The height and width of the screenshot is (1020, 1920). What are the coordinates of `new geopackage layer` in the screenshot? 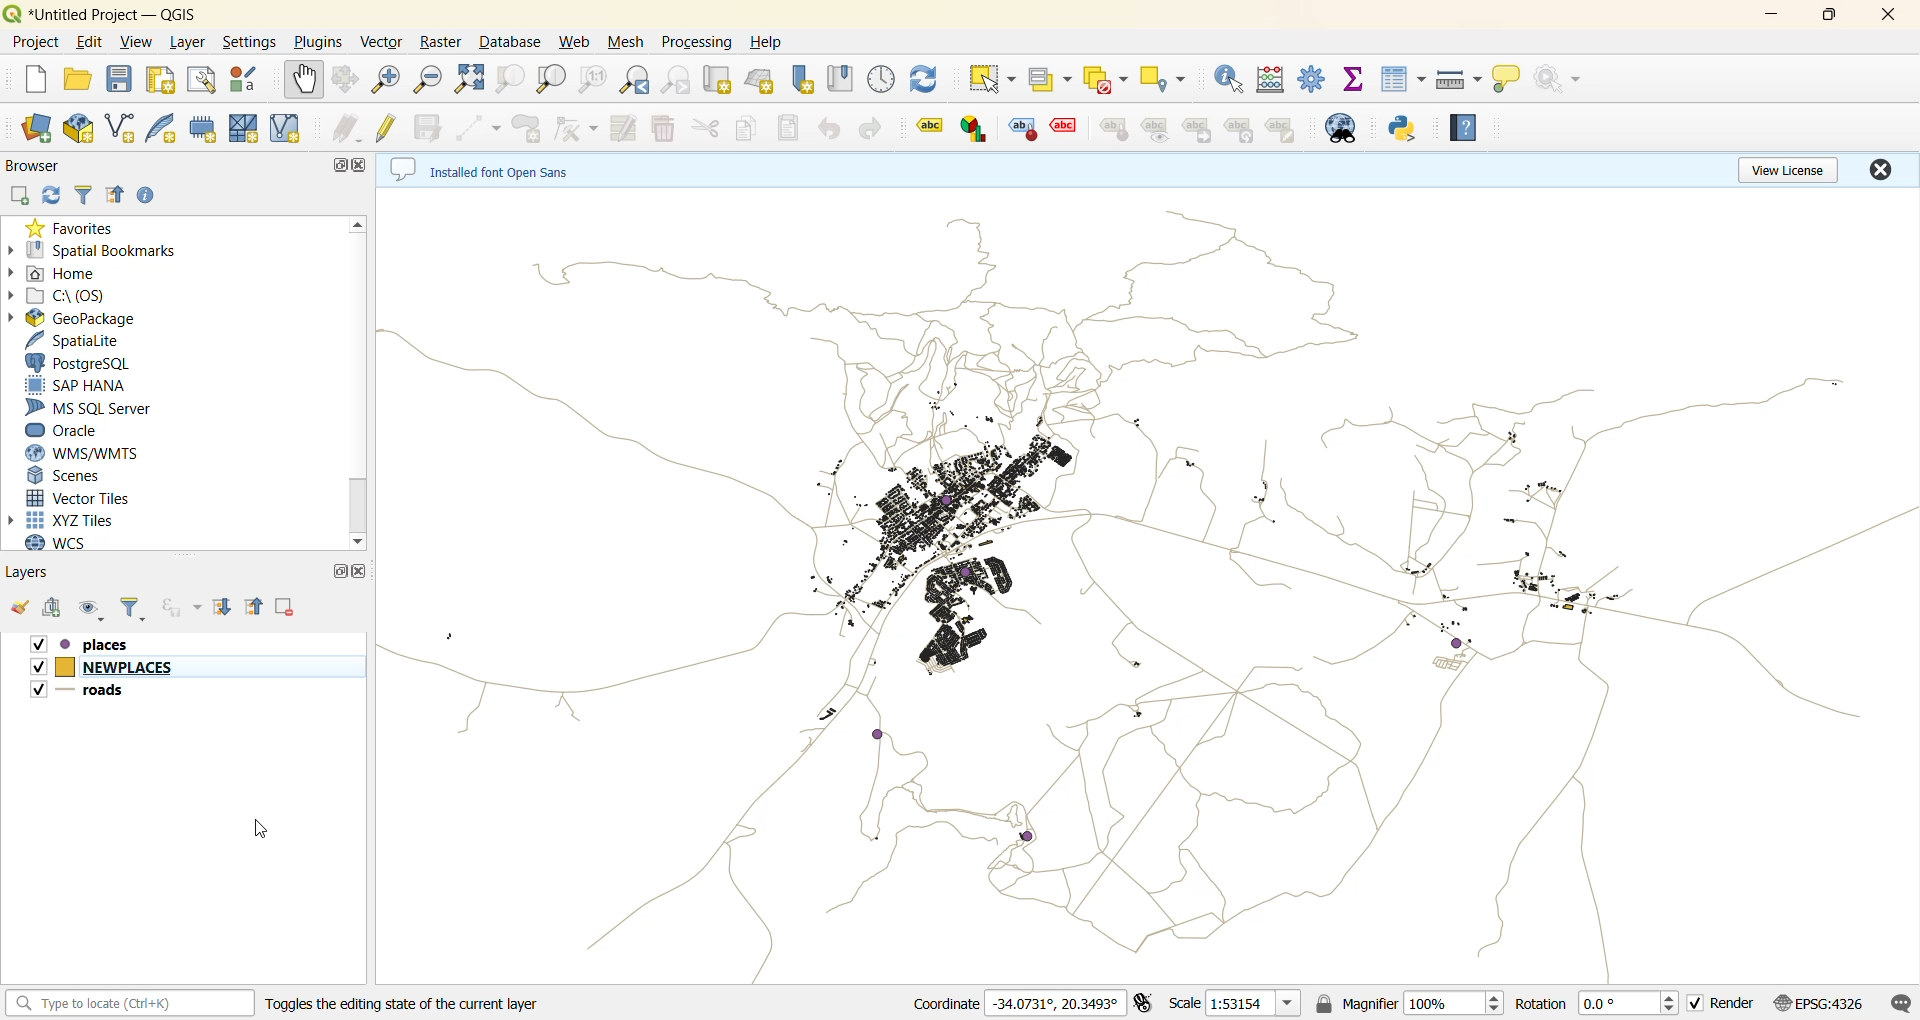 It's located at (78, 128).